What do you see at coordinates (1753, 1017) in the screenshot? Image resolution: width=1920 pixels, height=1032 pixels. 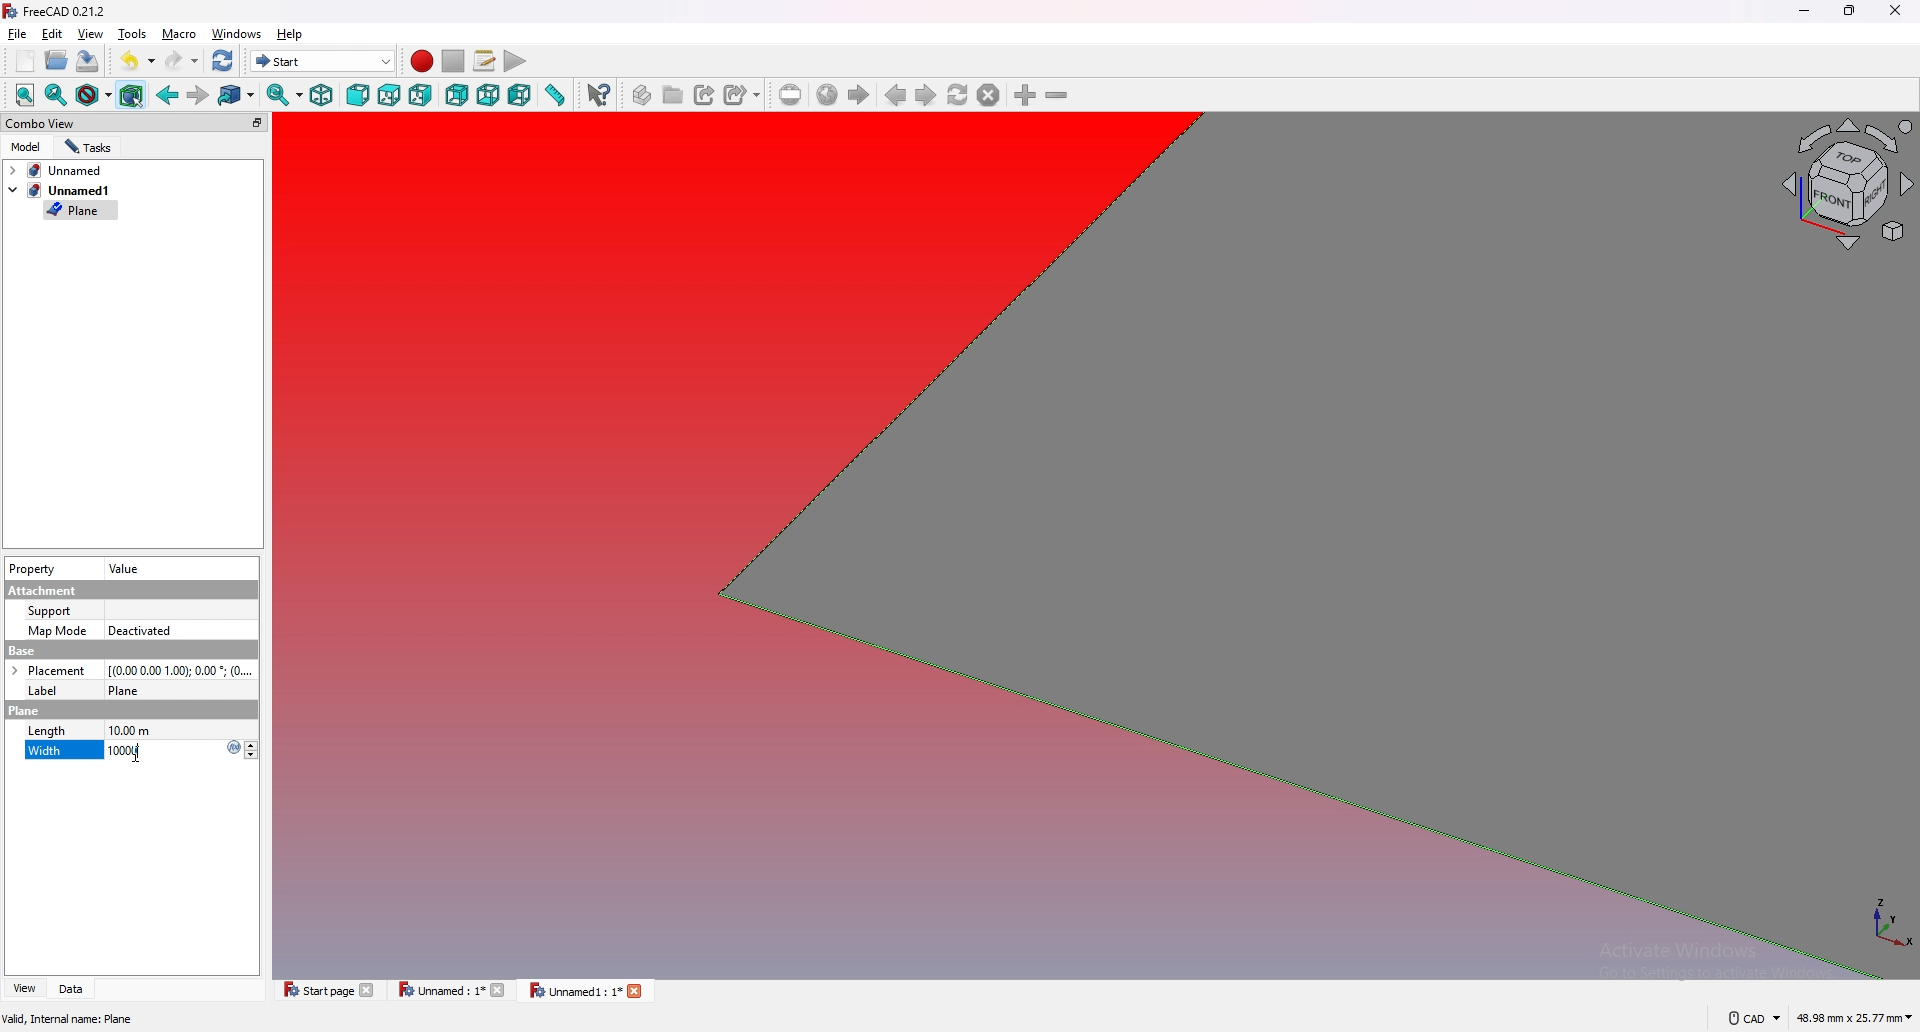 I see `cad navigation` at bounding box center [1753, 1017].